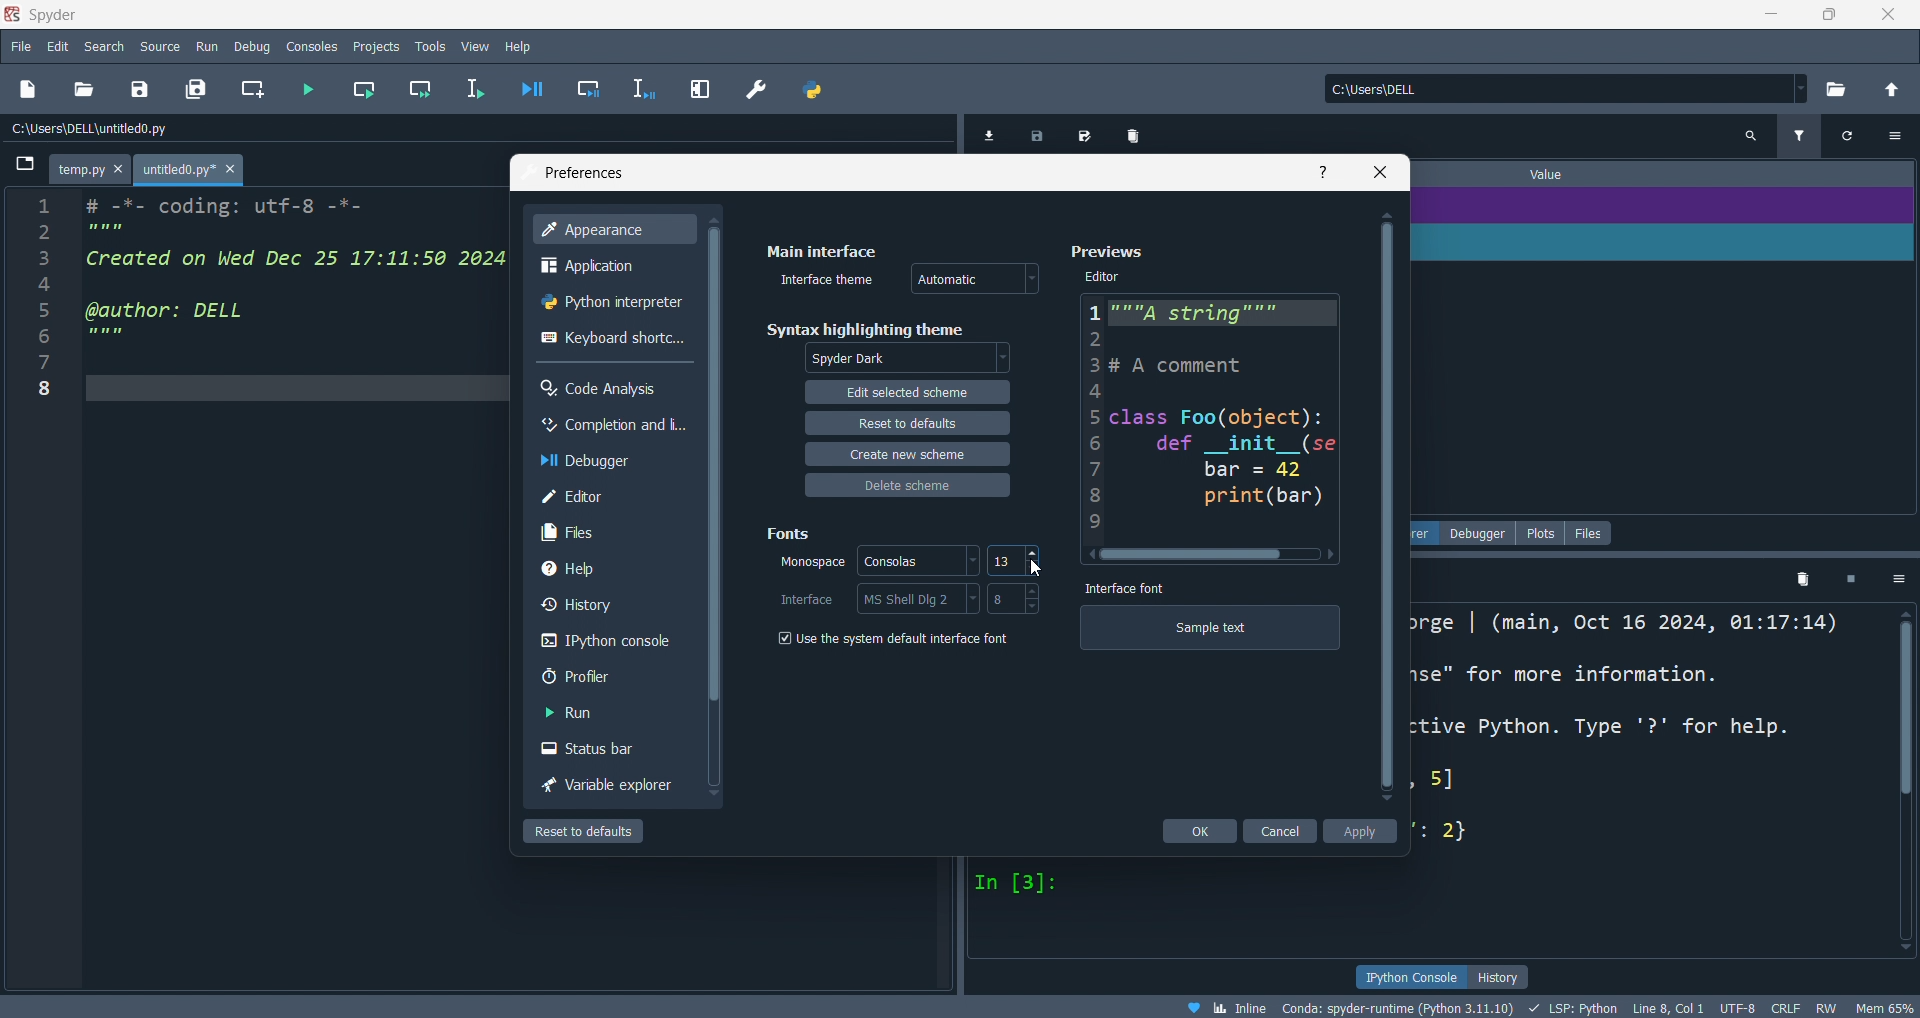 Image resolution: width=1920 pixels, height=1018 pixels. What do you see at coordinates (610, 788) in the screenshot?
I see `variable explorer` at bounding box center [610, 788].